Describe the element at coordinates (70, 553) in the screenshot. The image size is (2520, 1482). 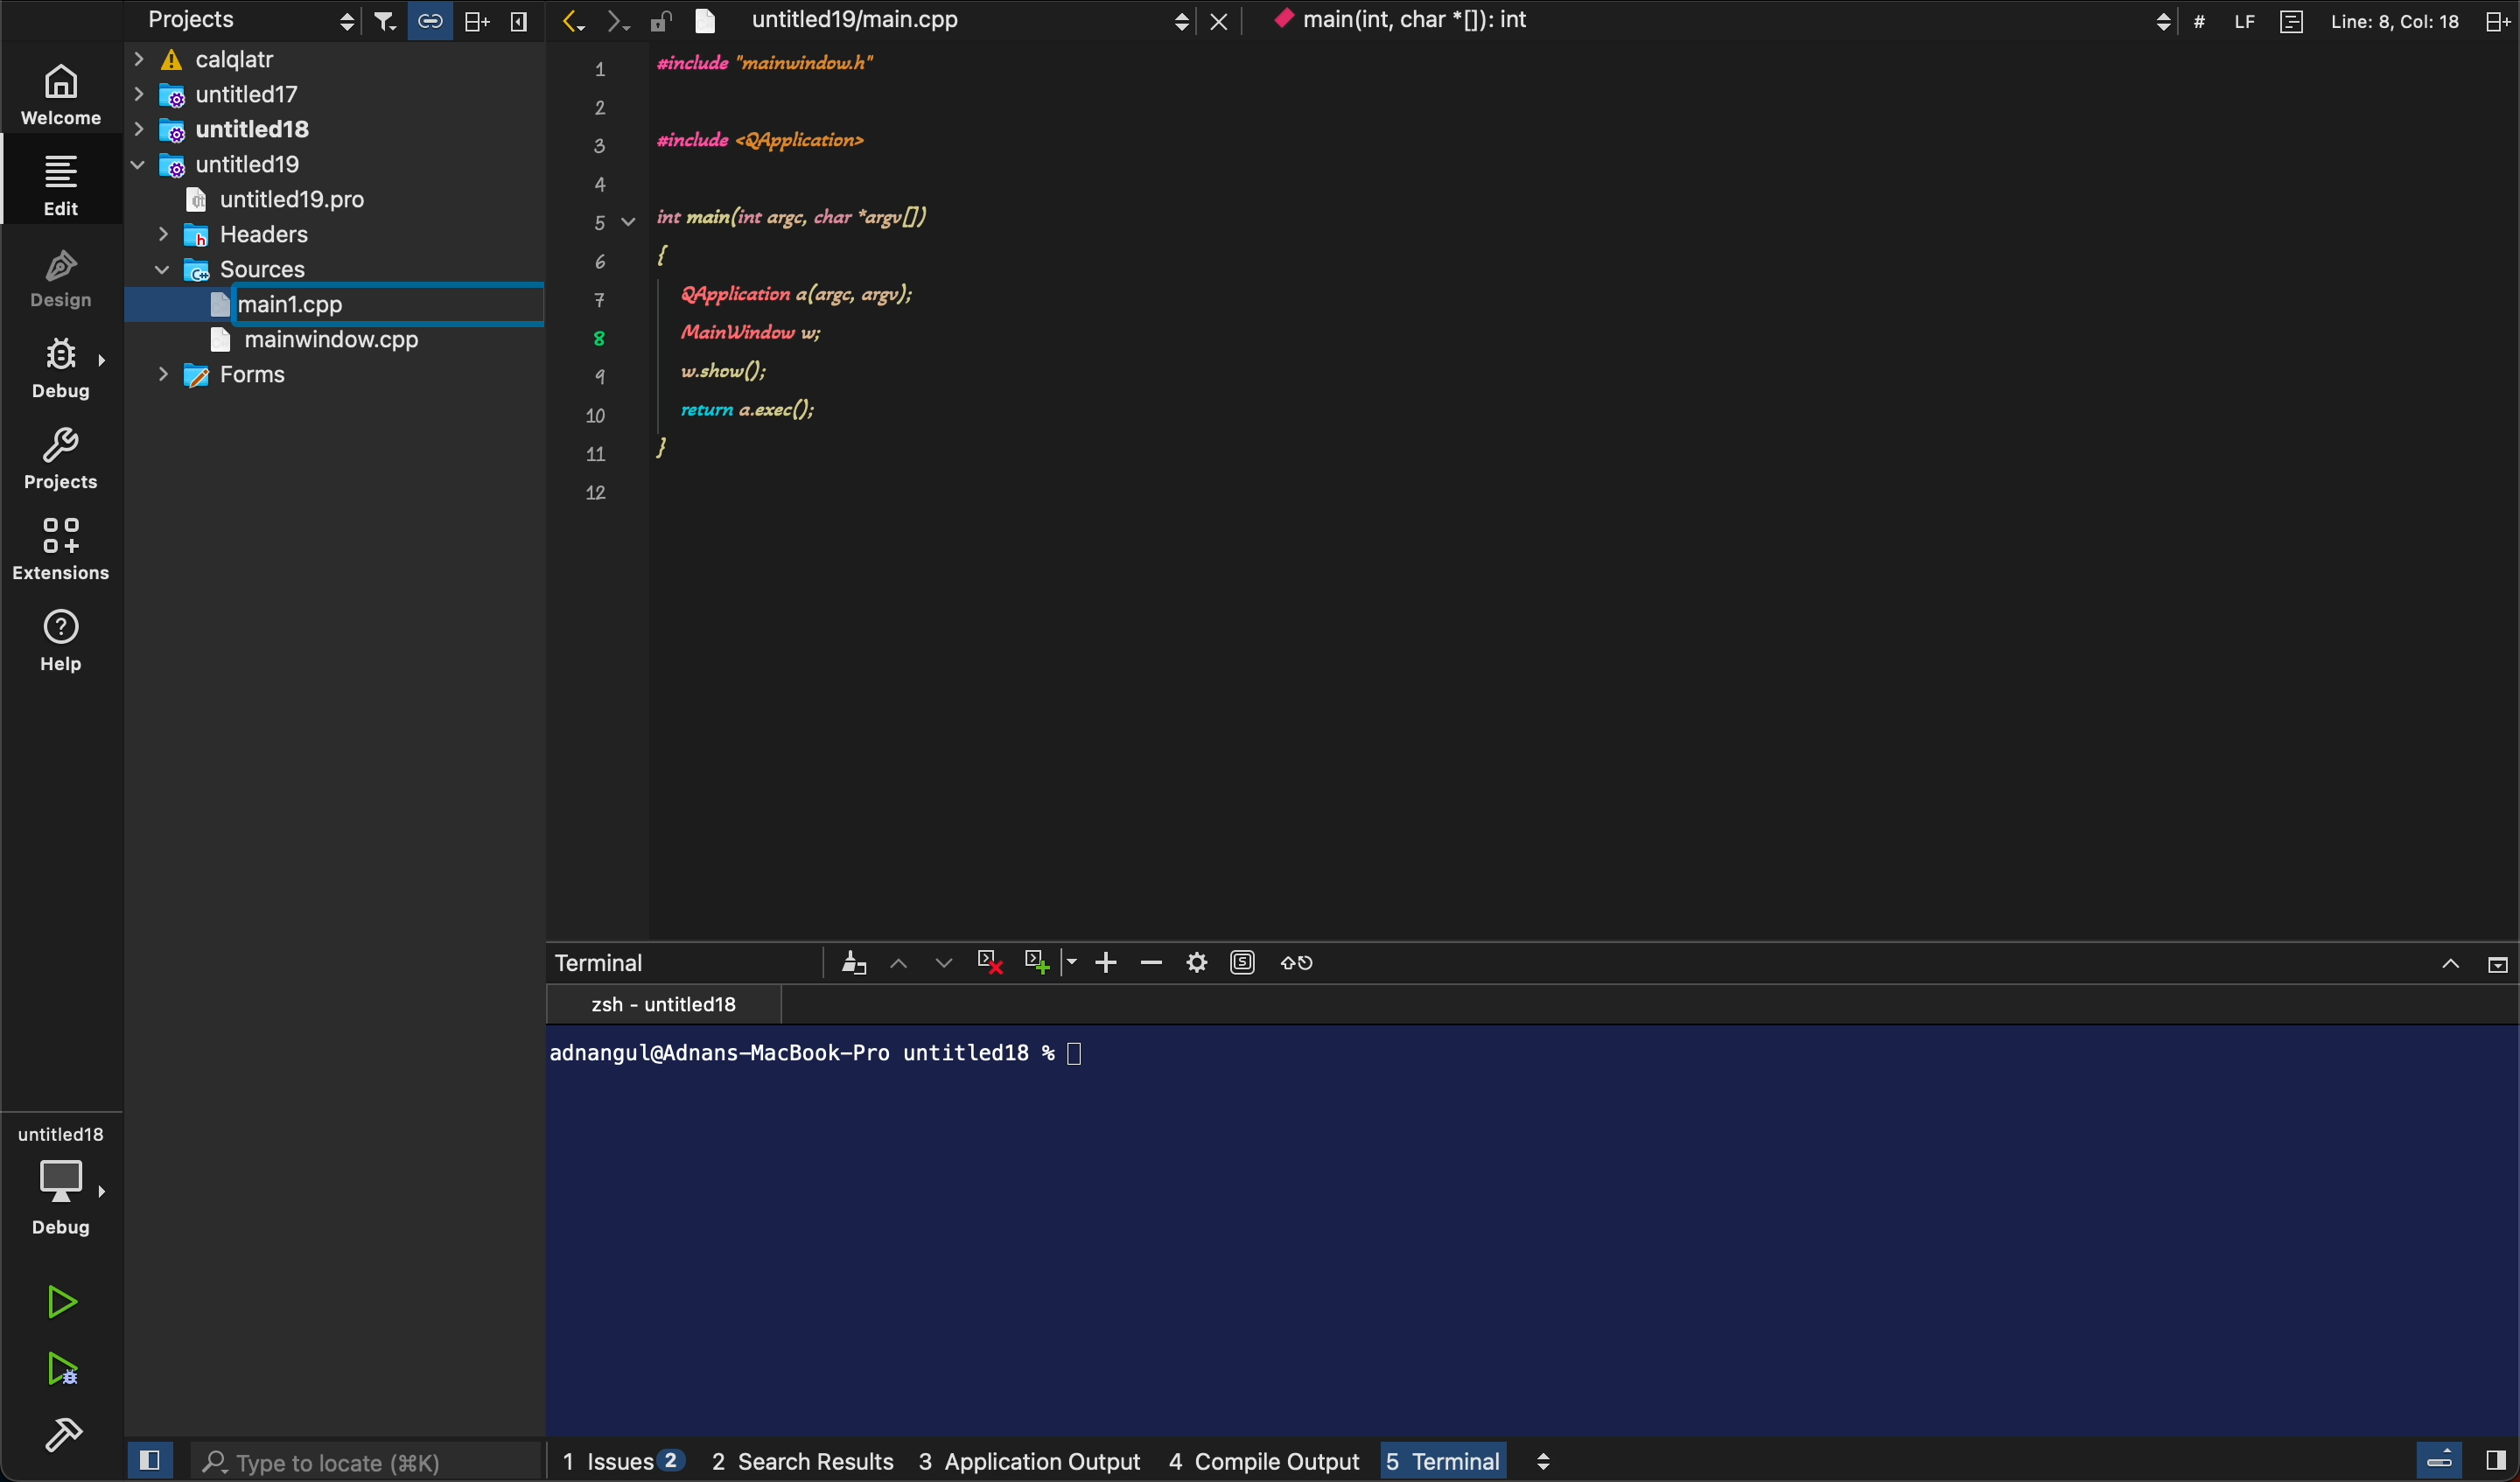
I see `extensions` at that location.